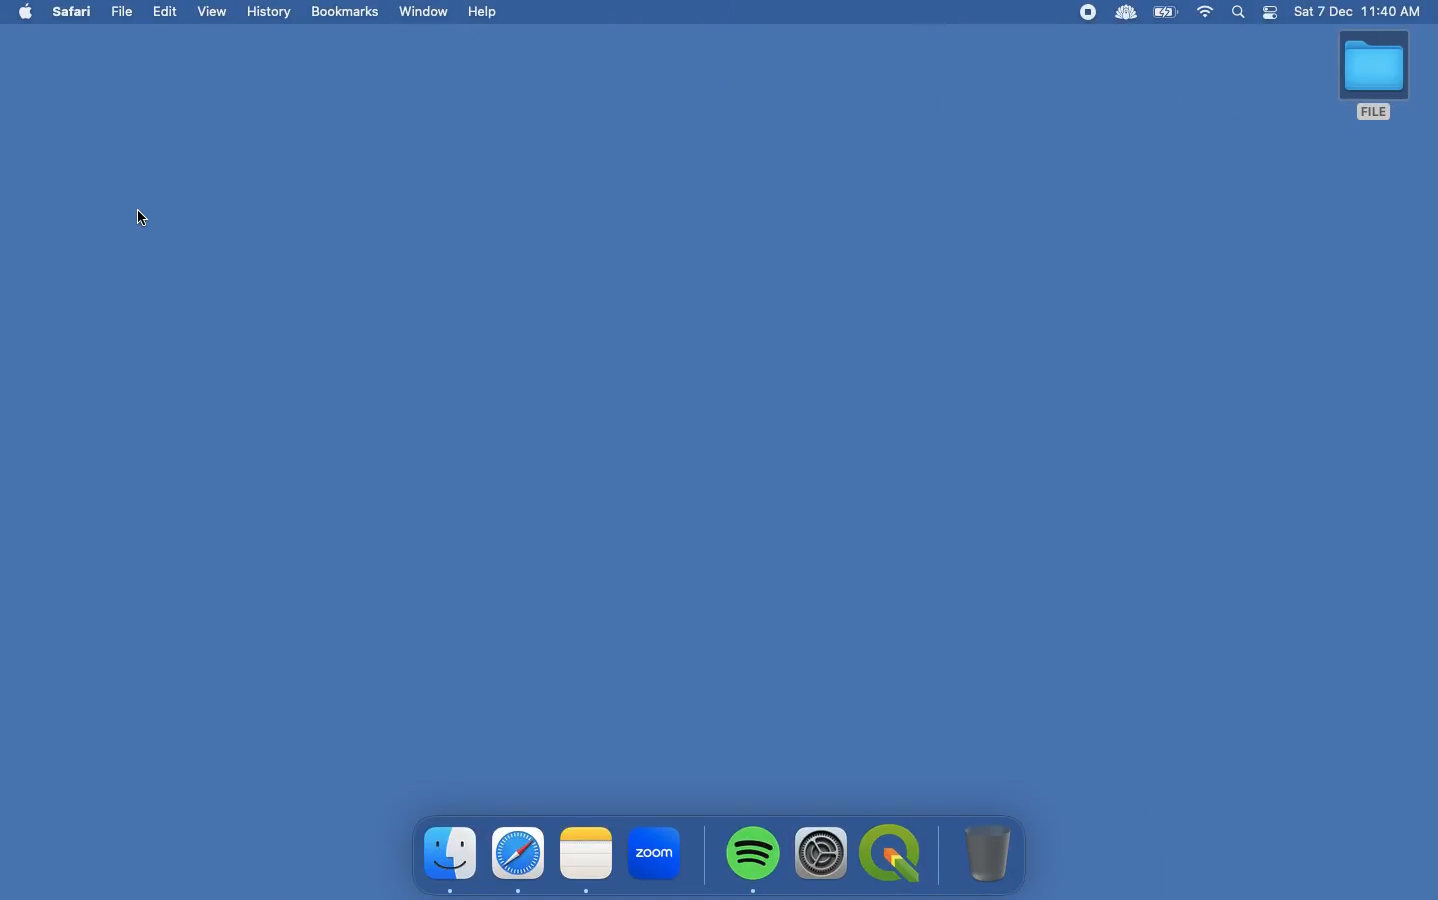 This screenshot has width=1438, height=900. I want to click on Exited QGIS, so click(147, 219).